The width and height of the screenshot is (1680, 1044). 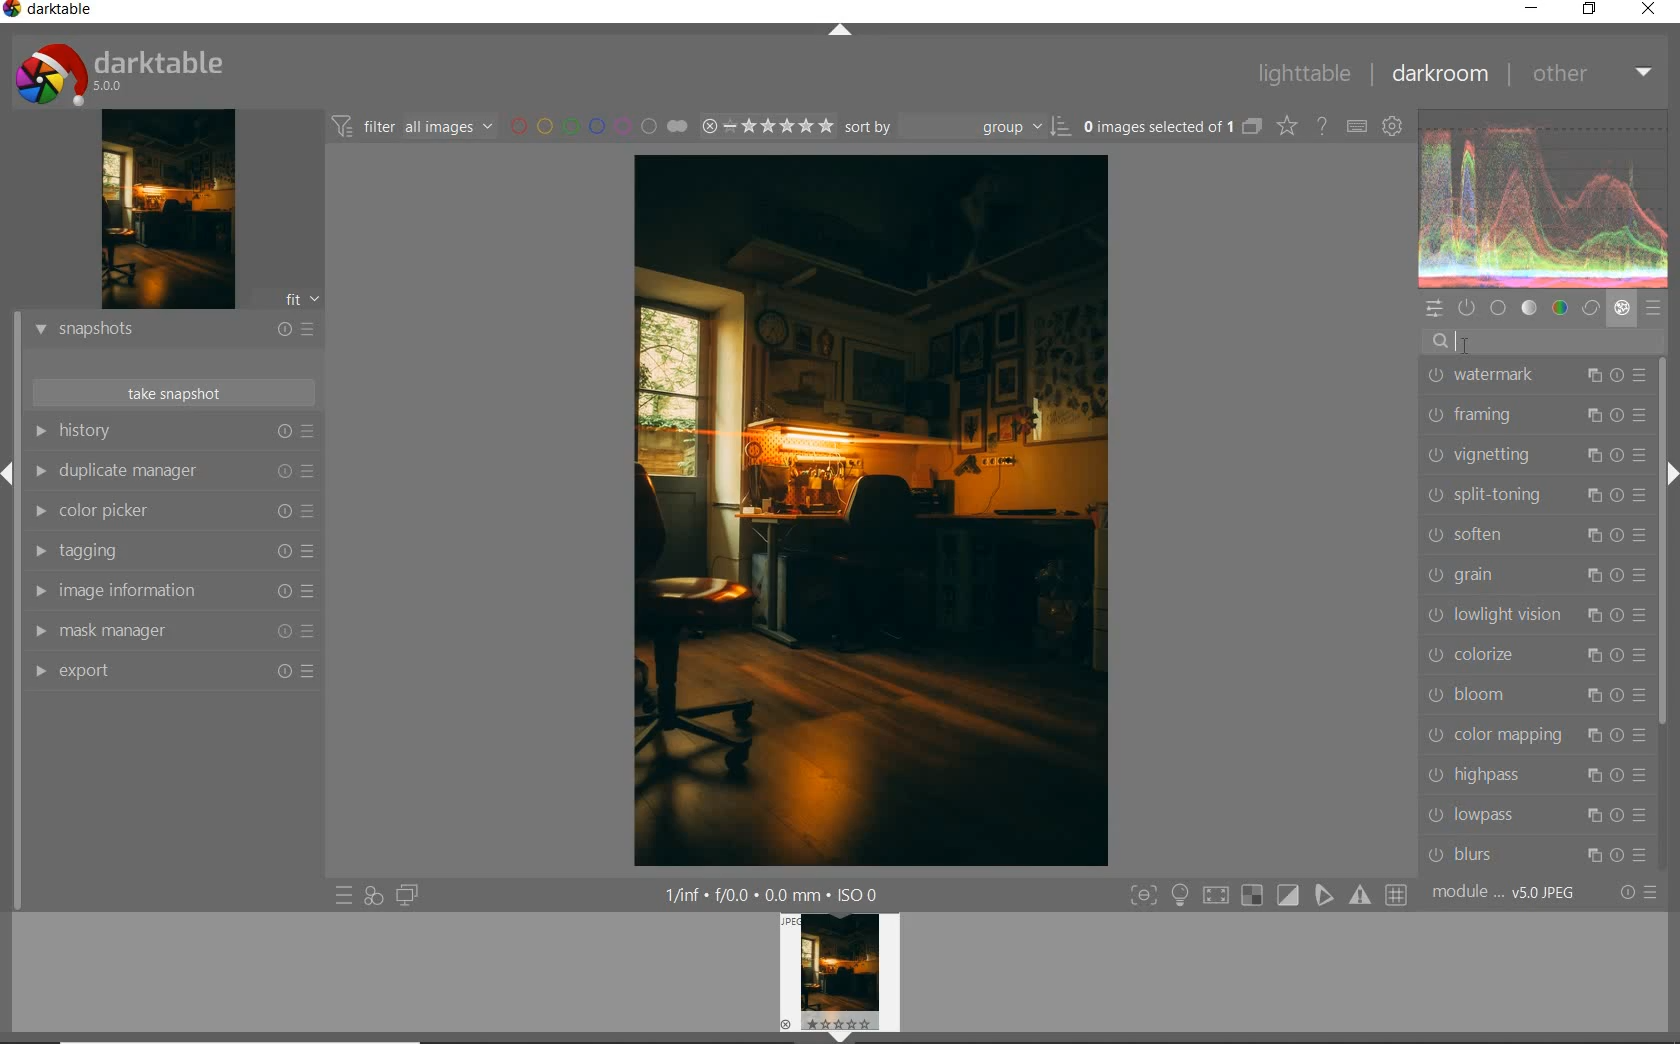 I want to click on quick access panel, so click(x=1432, y=309).